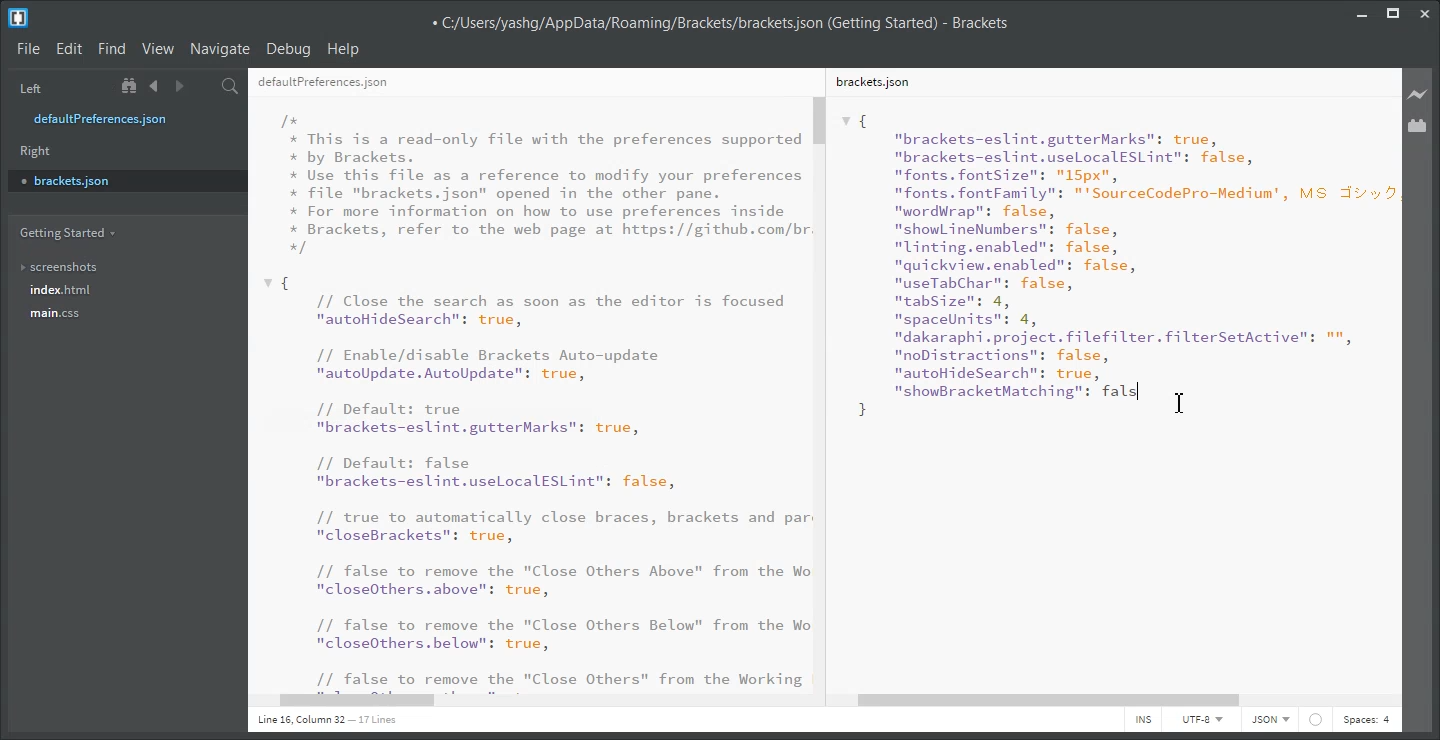  Describe the element at coordinates (1418, 93) in the screenshot. I see `Live Preview` at that location.